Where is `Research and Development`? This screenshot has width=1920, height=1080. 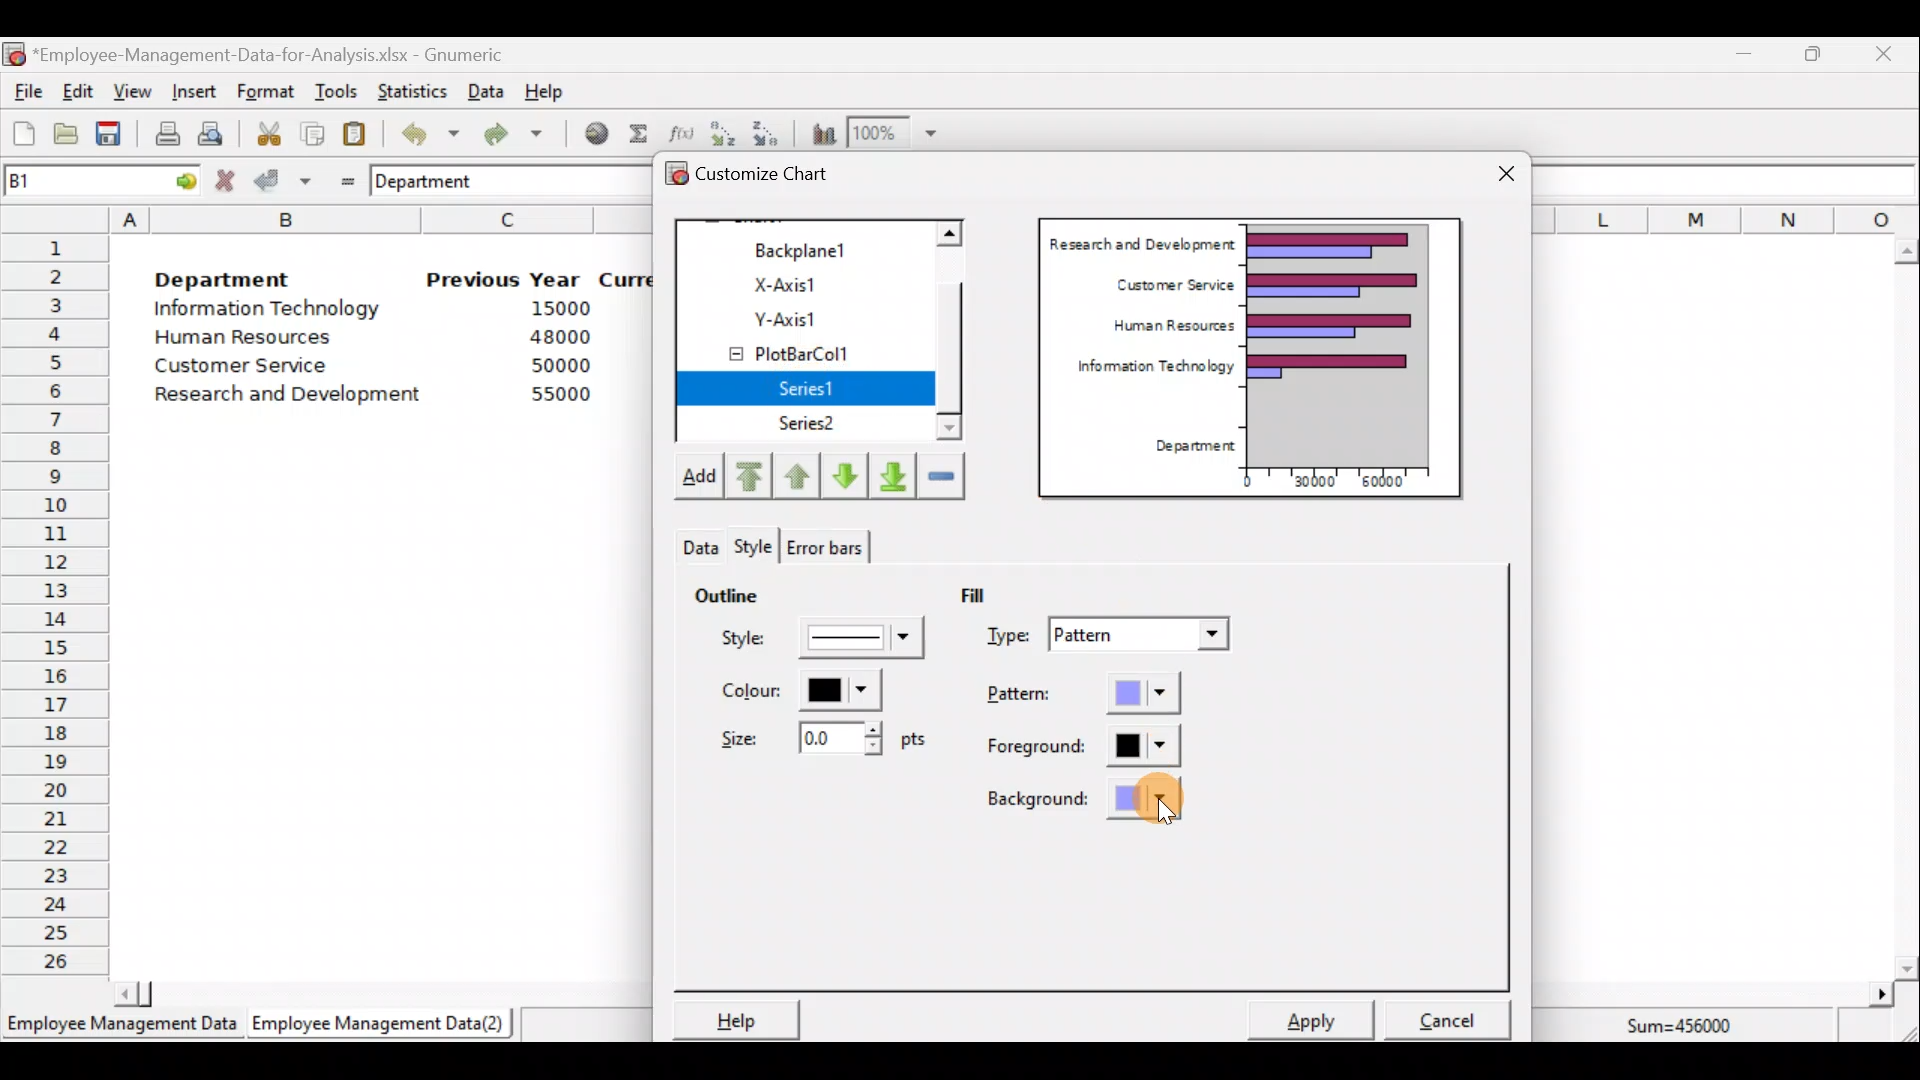 Research and Development is located at coordinates (1141, 241).